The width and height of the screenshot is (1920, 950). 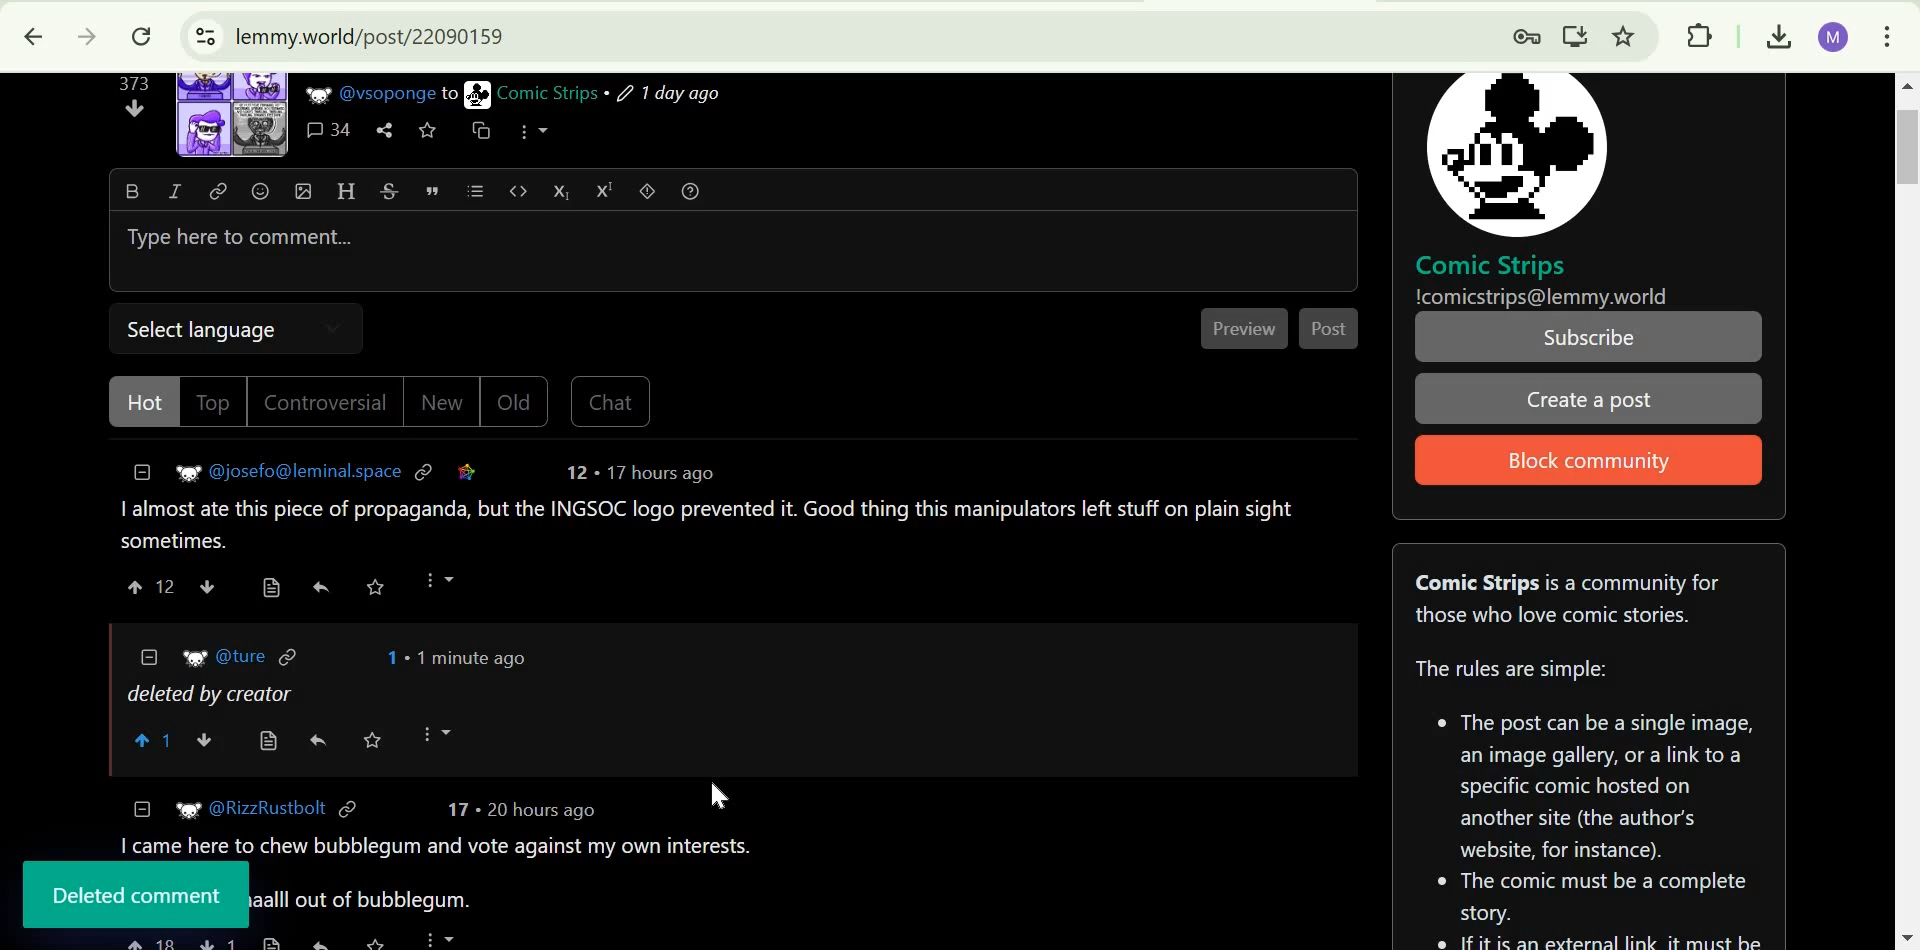 I want to click on collapse, so click(x=143, y=472).